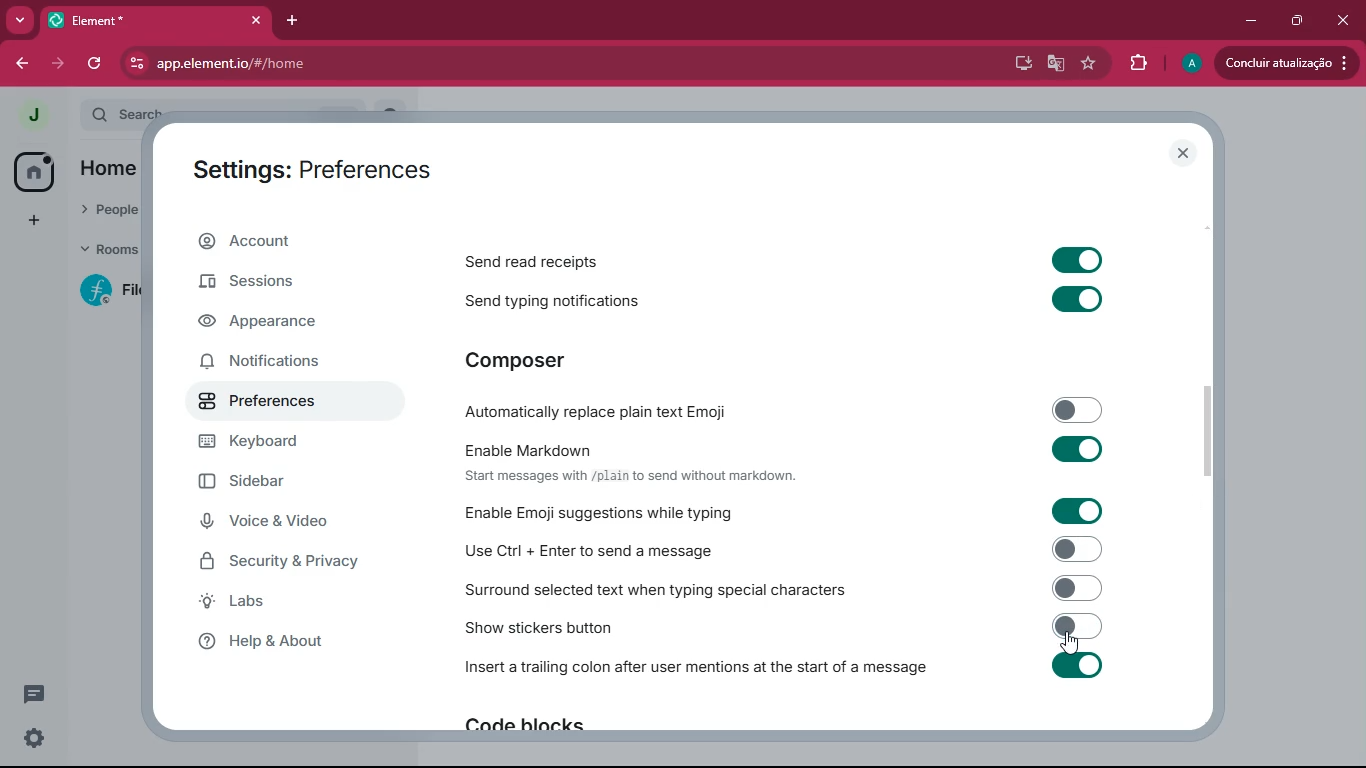 This screenshot has width=1366, height=768. Describe the element at coordinates (1055, 64) in the screenshot. I see `google translate` at that location.